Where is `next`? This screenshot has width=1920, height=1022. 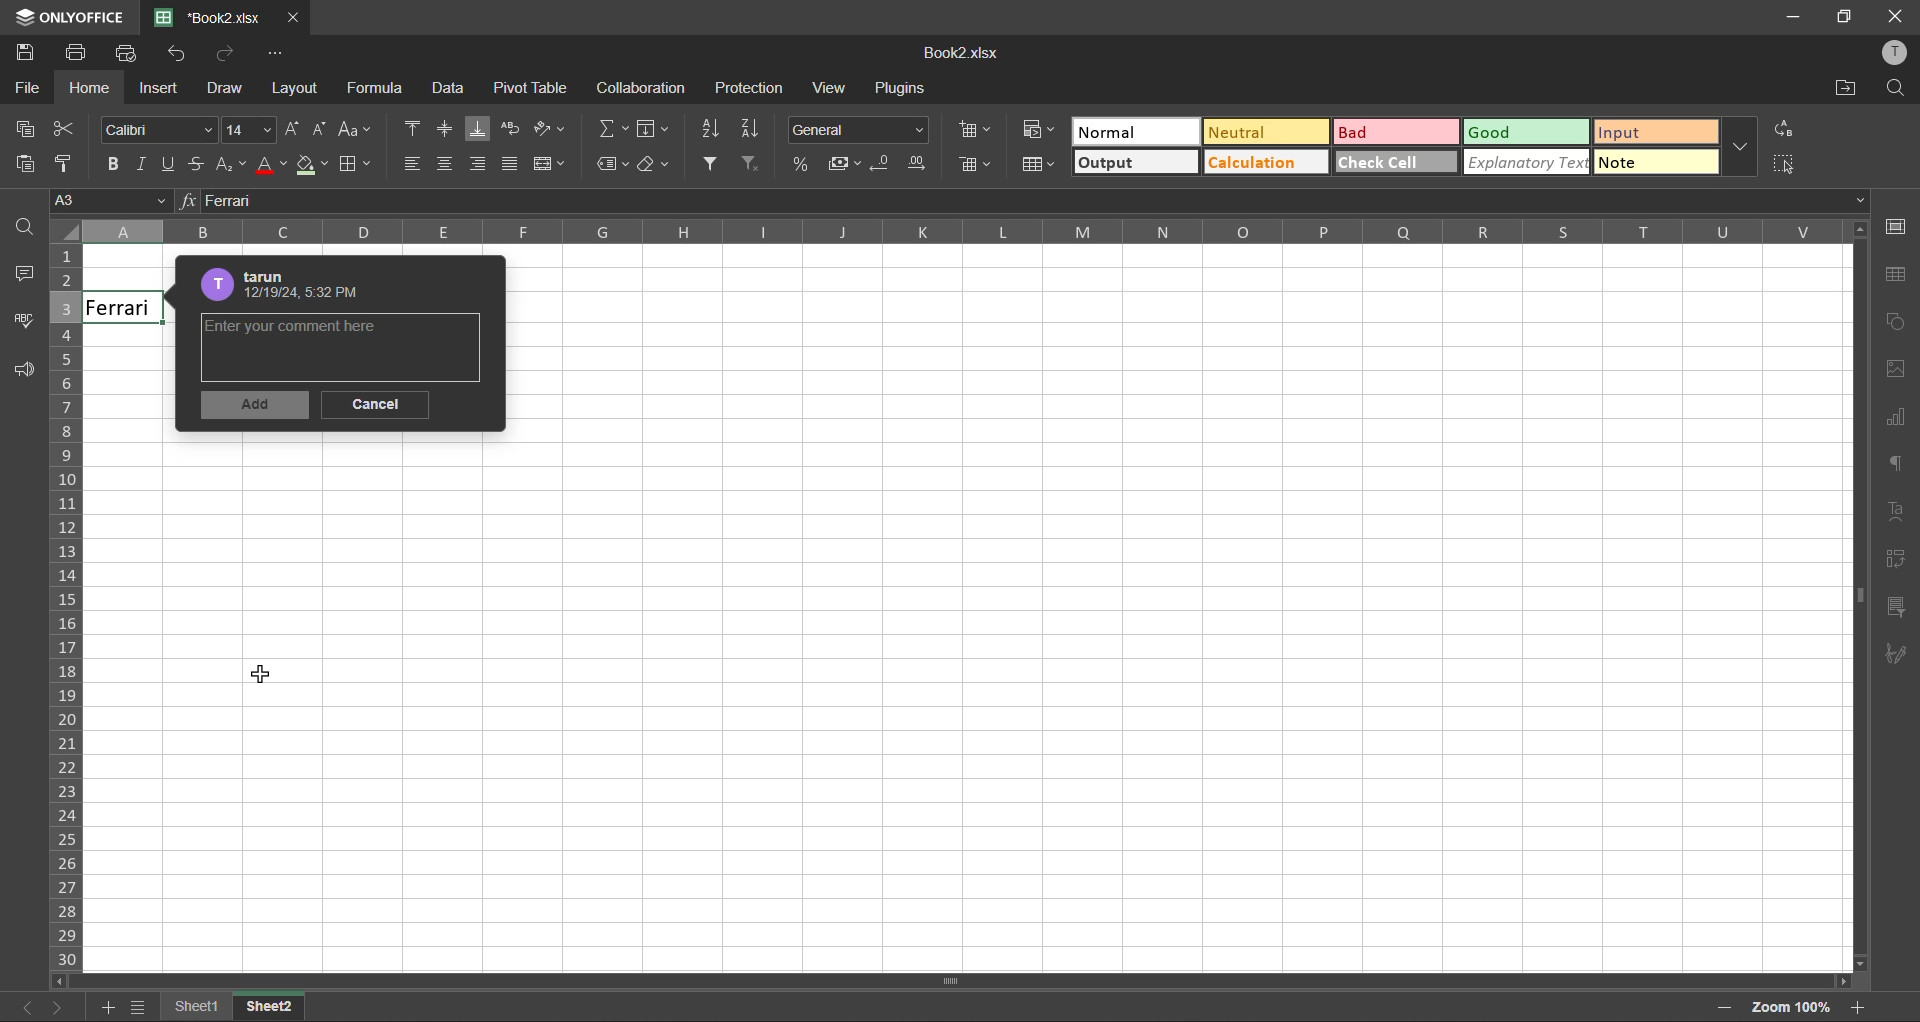
next is located at coordinates (61, 1007).